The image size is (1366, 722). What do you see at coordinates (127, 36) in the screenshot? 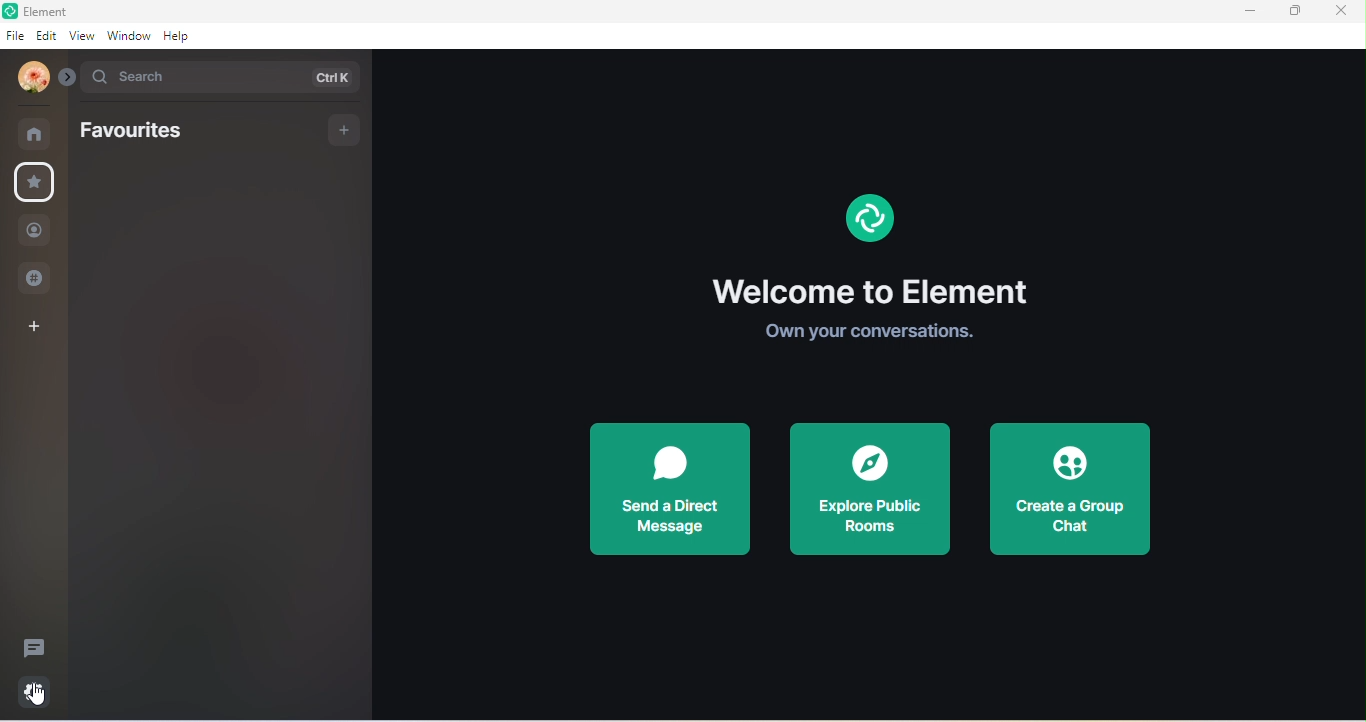
I see `window` at bounding box center [127, 36].